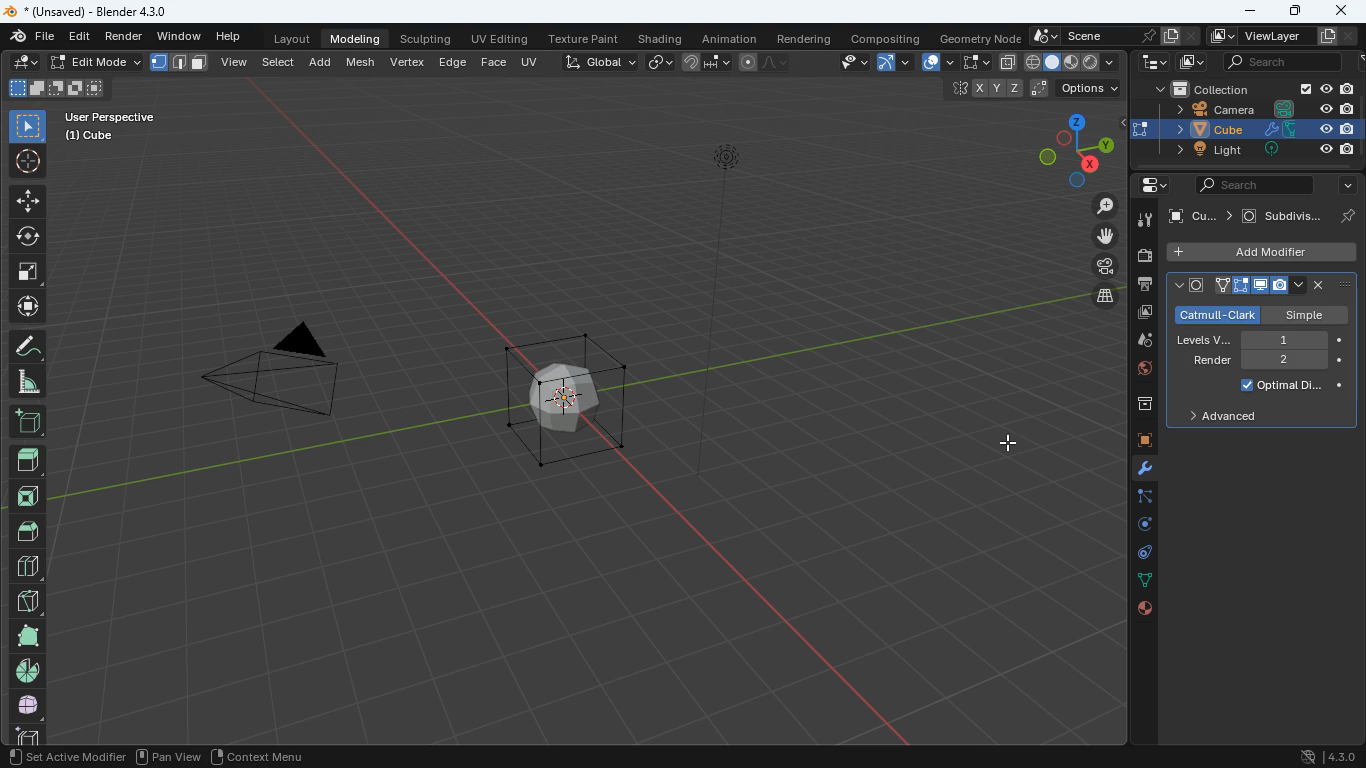 The width and height of the screenshot is (1366, 768). I want to click on close app, so click(1341, 9).